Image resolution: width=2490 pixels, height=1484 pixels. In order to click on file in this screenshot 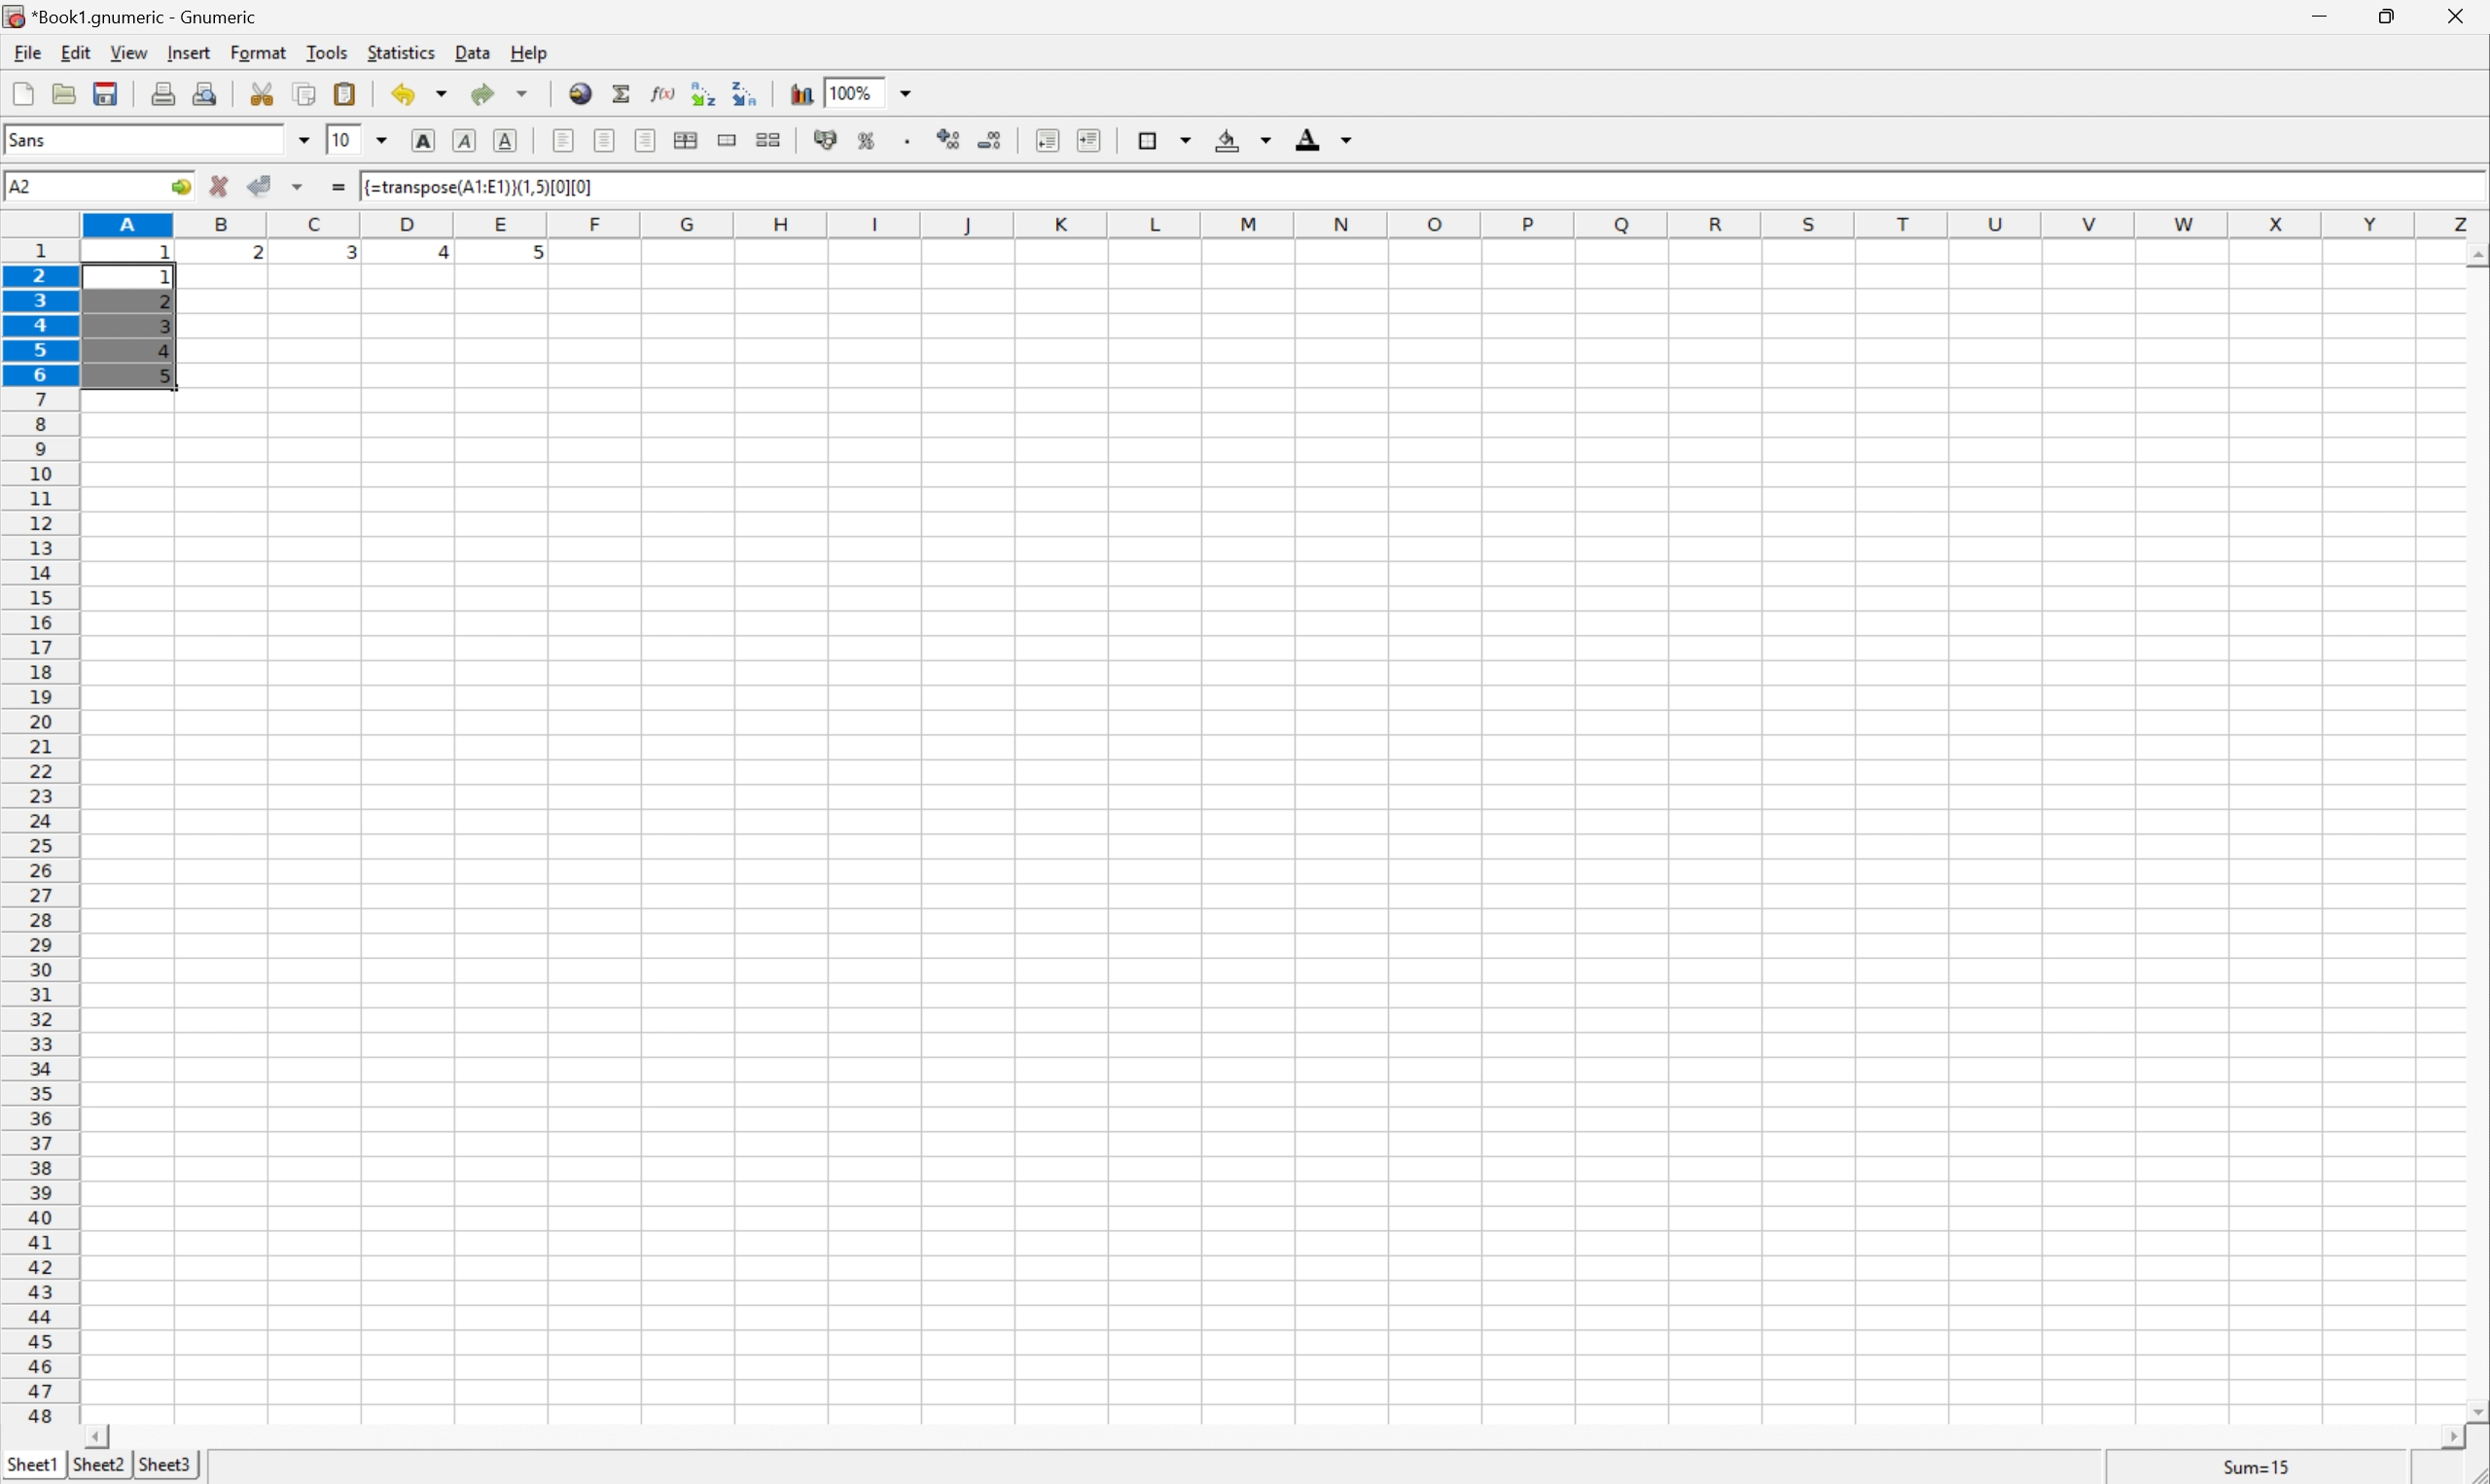, I will do `click(20, 51)`.